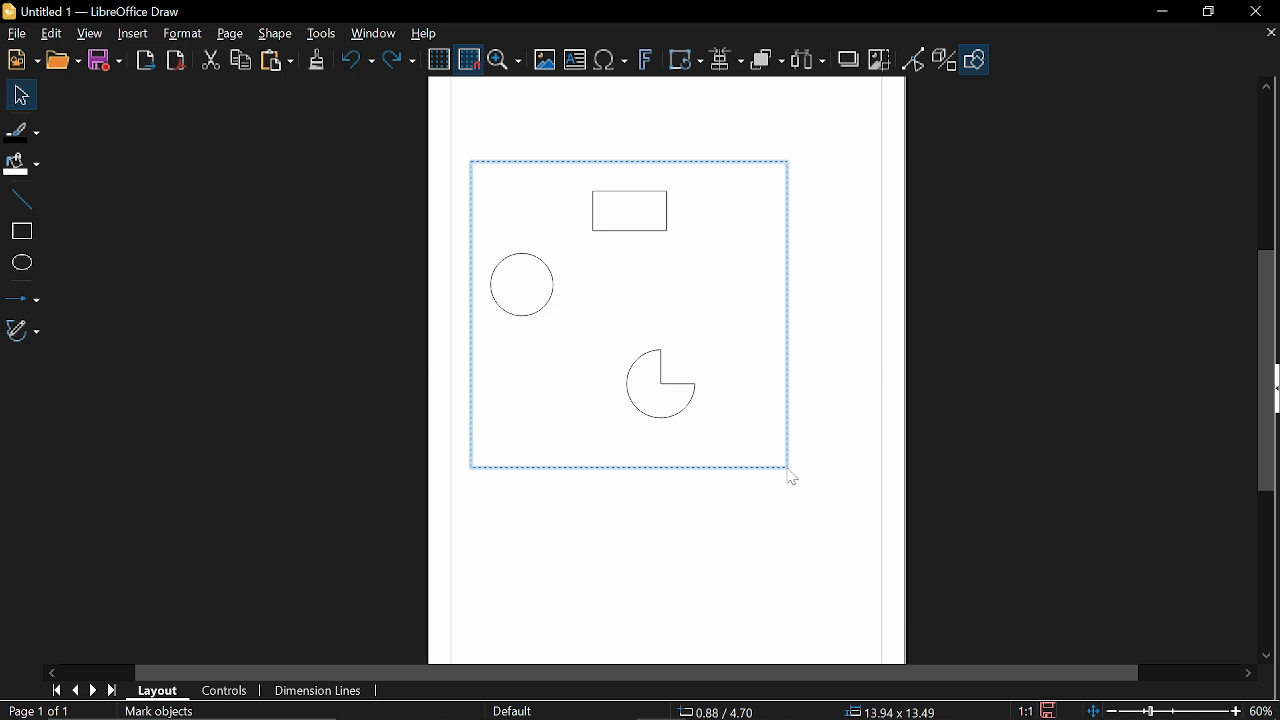 The height and width of the screenshot is (720, 1280). I want to click on Help, so click(421, 34).